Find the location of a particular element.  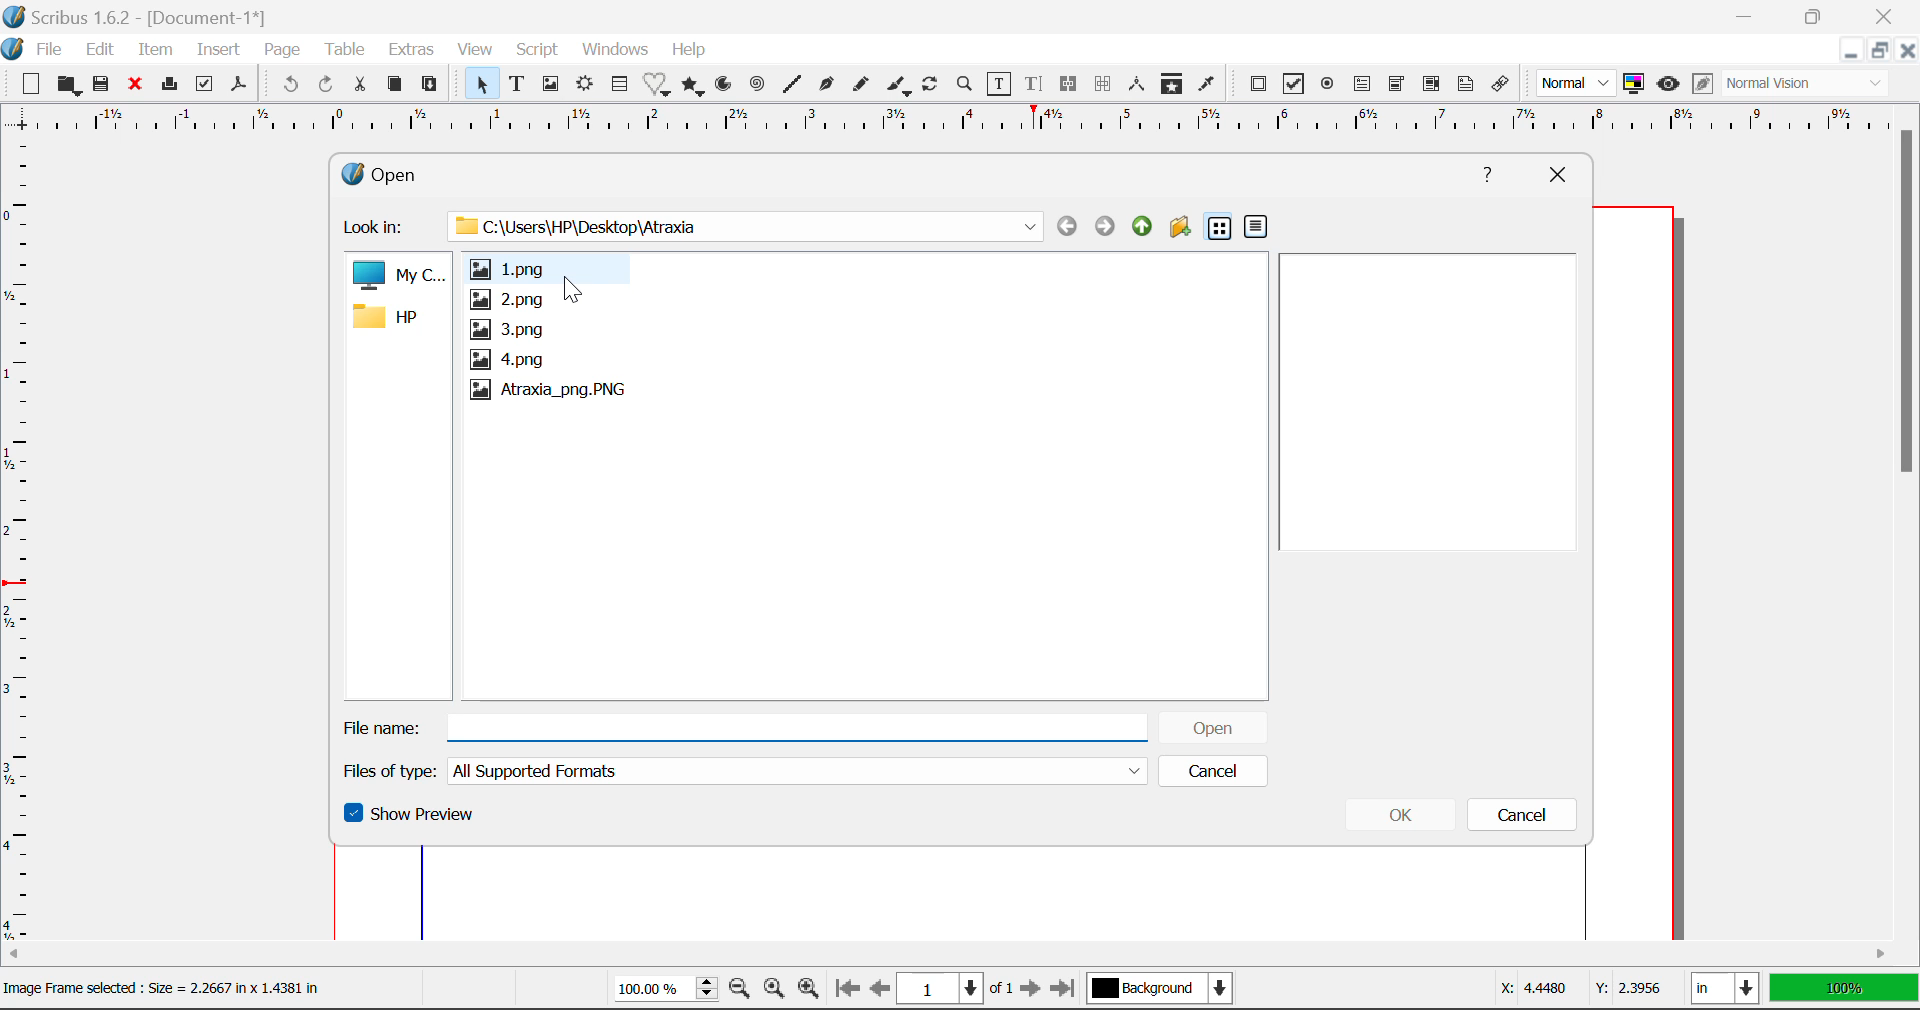

Pdf Combobox is located at coordinates (1398, 86).